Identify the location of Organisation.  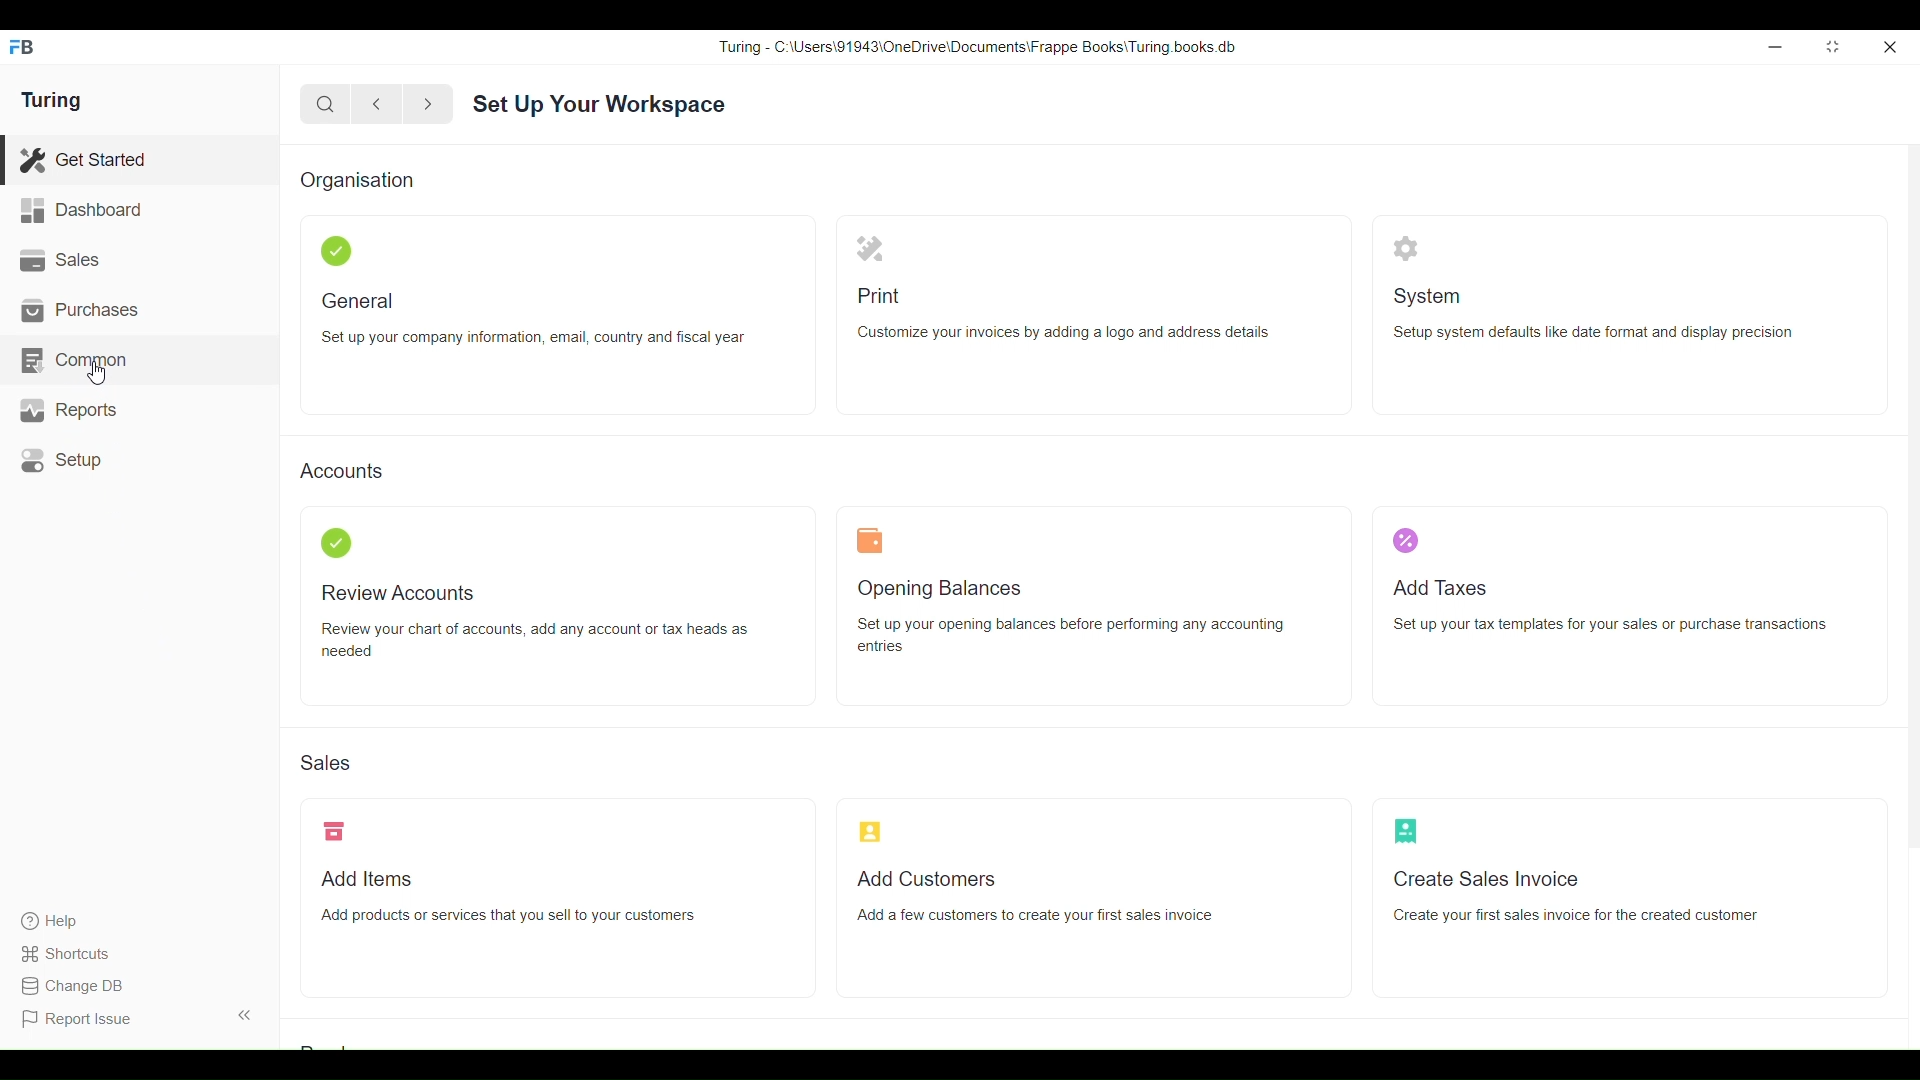
(357, 180).